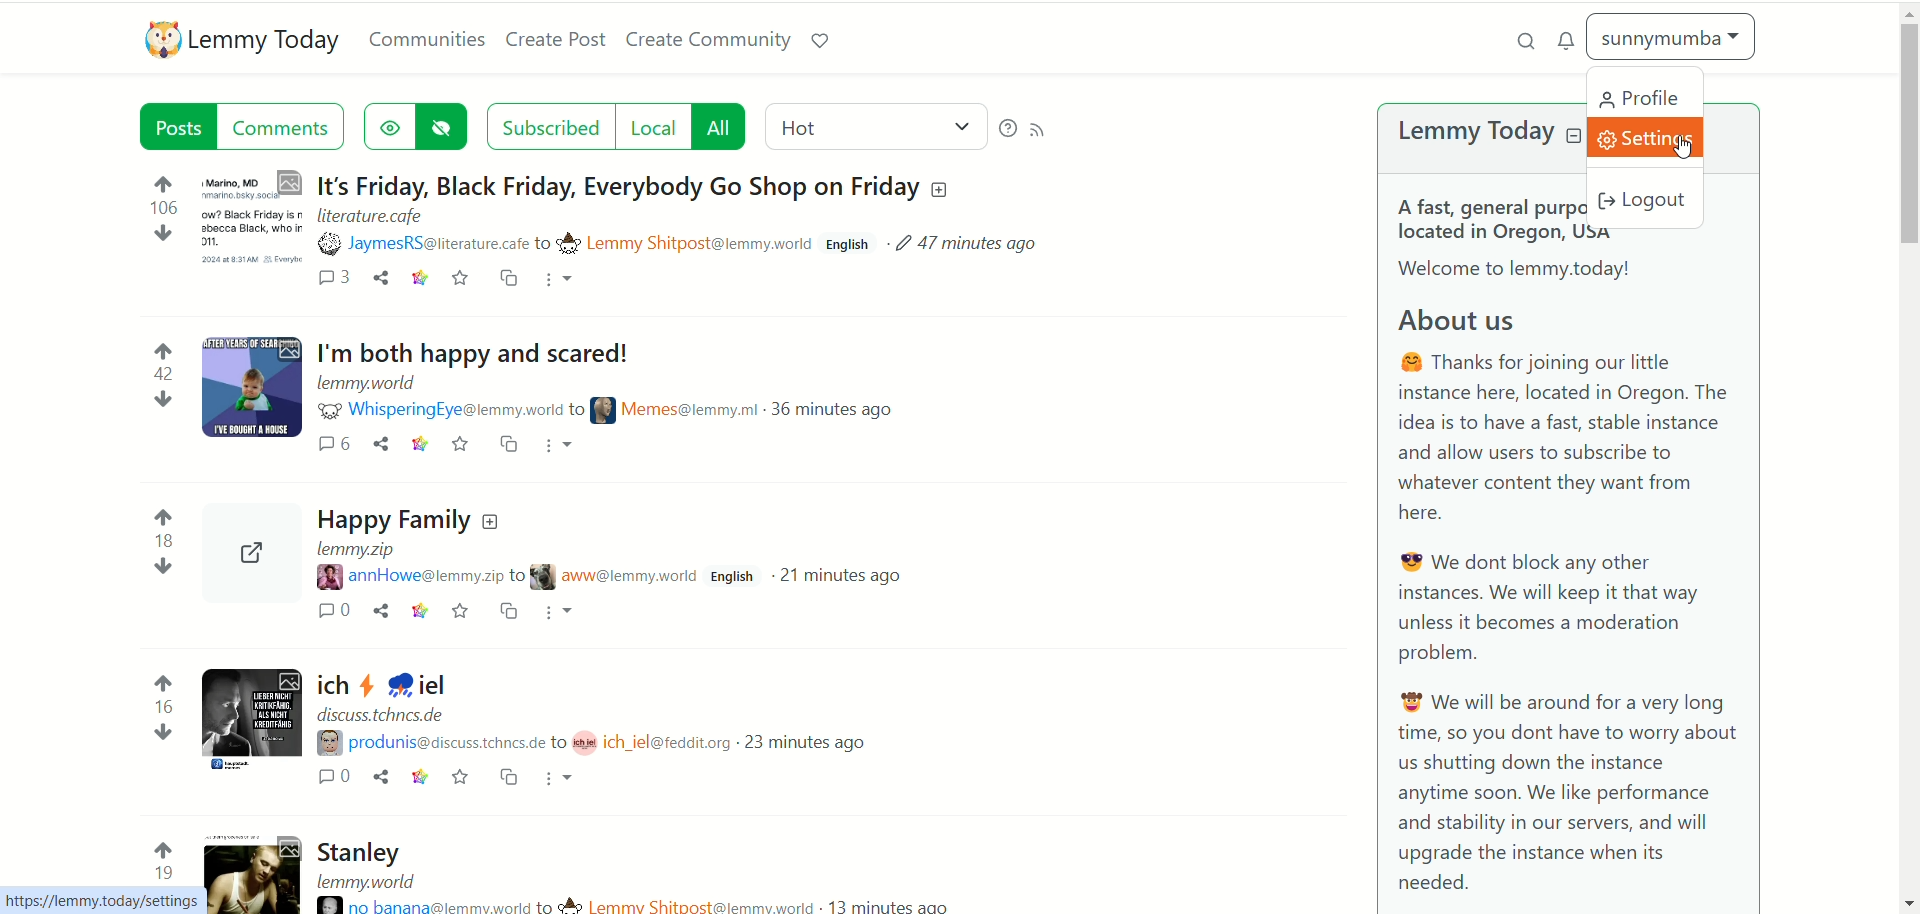 The height and width of the screenshot is (914, 1920). Describe the element at coordinates (1568, 585) in the screenshot. I see `text` at that location.